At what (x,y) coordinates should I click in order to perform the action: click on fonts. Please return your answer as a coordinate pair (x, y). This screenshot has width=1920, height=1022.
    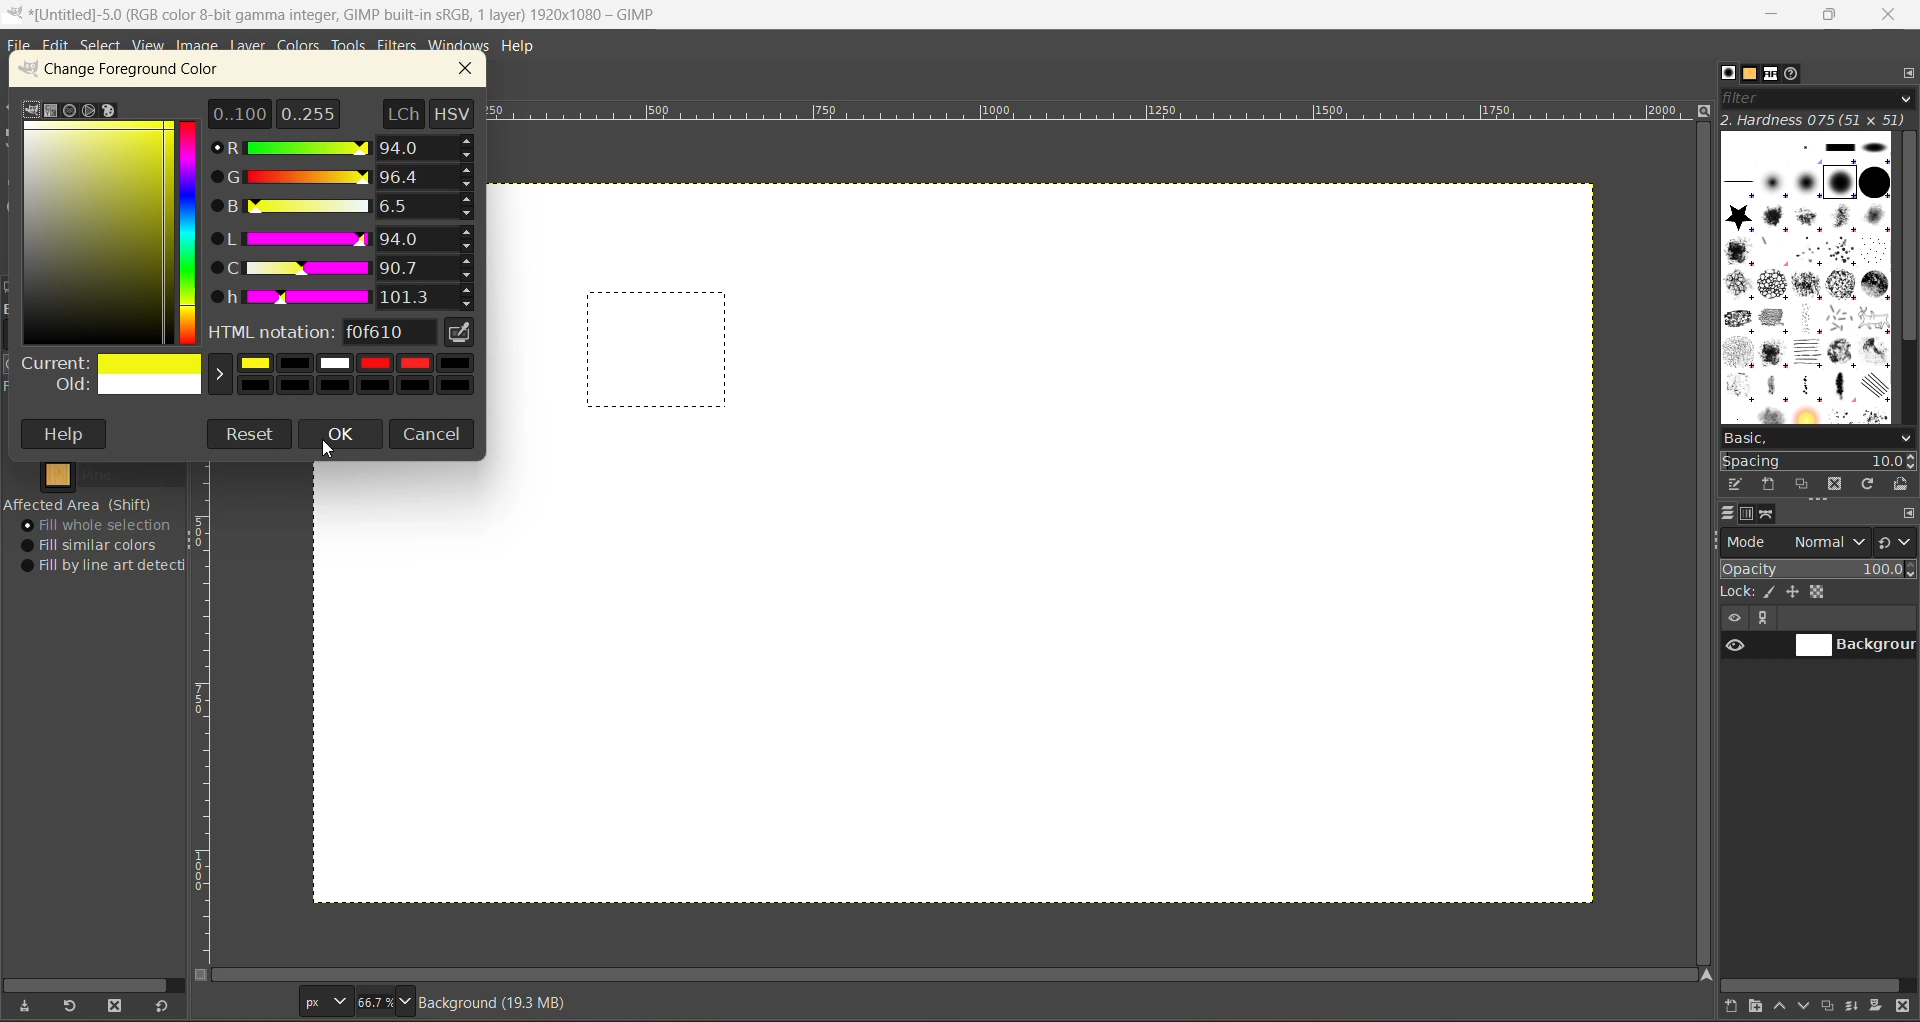
    Looking at the image, I should click on (1769, 74).